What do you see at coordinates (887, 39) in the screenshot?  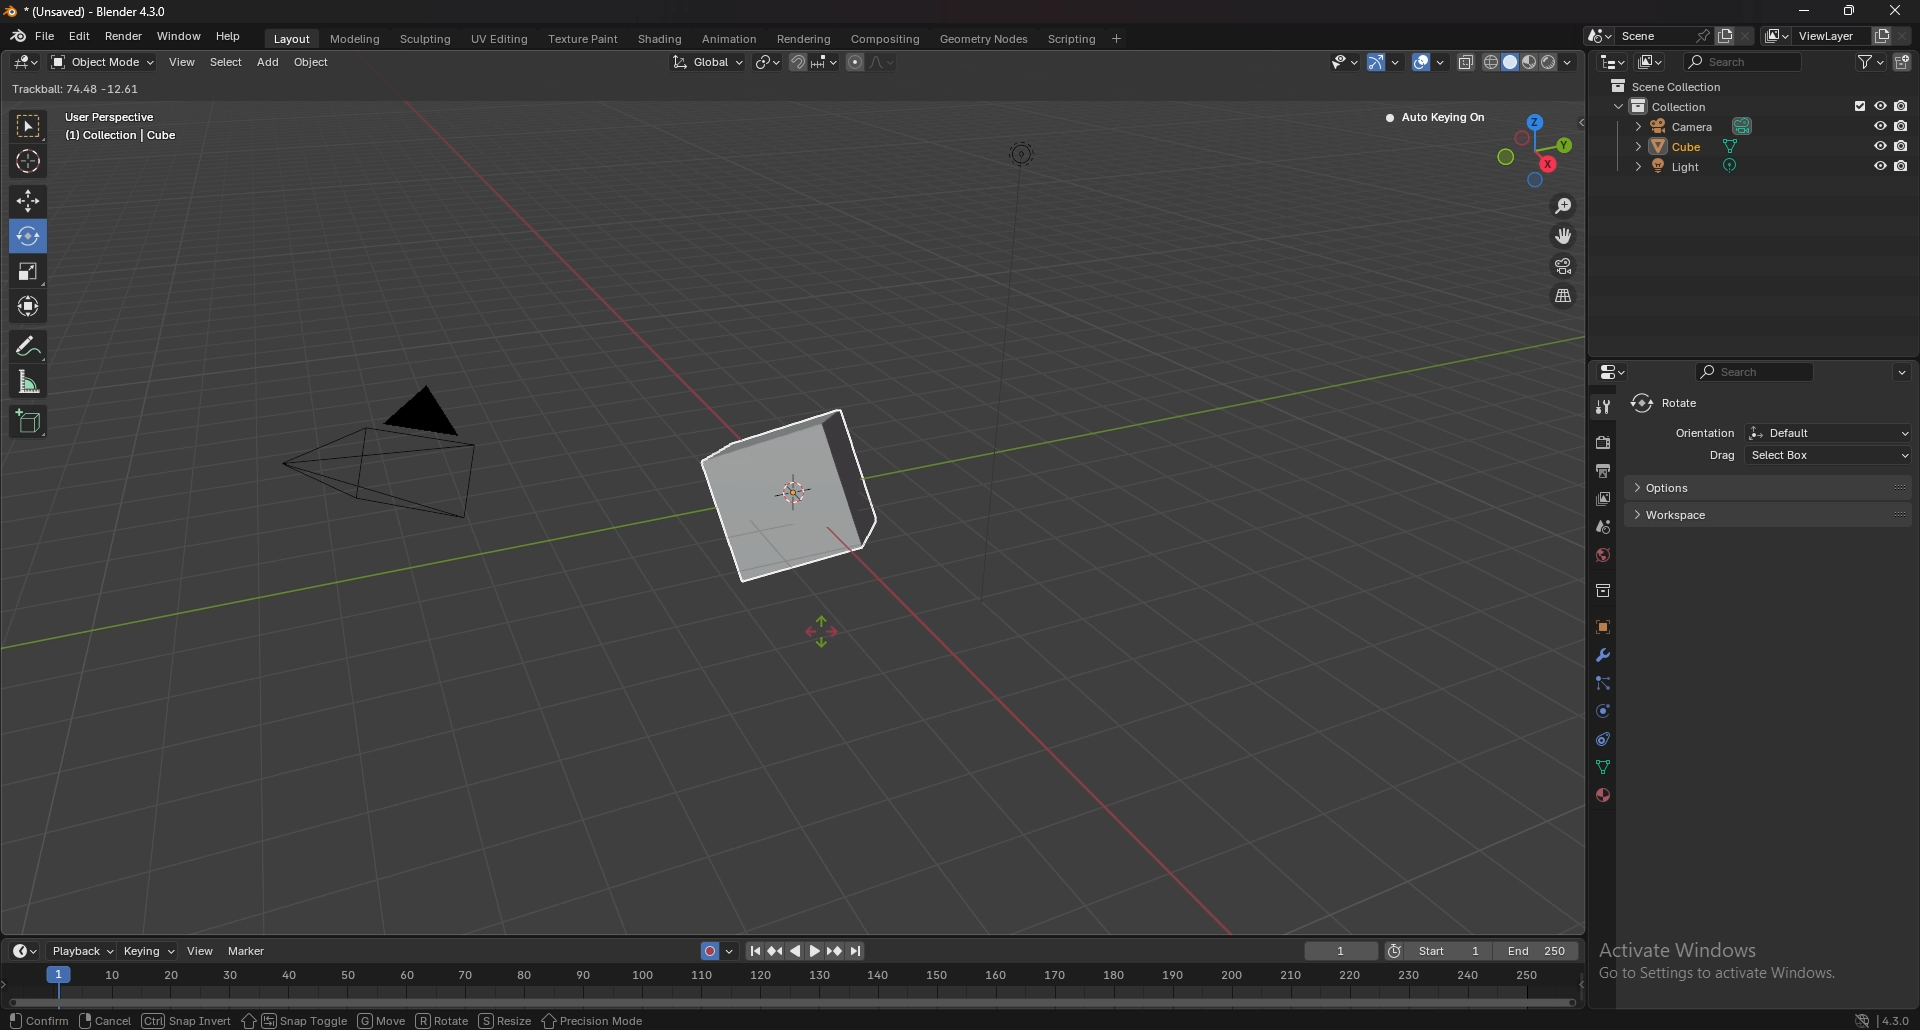 I see `compositing` at bounding box center [887, 39].